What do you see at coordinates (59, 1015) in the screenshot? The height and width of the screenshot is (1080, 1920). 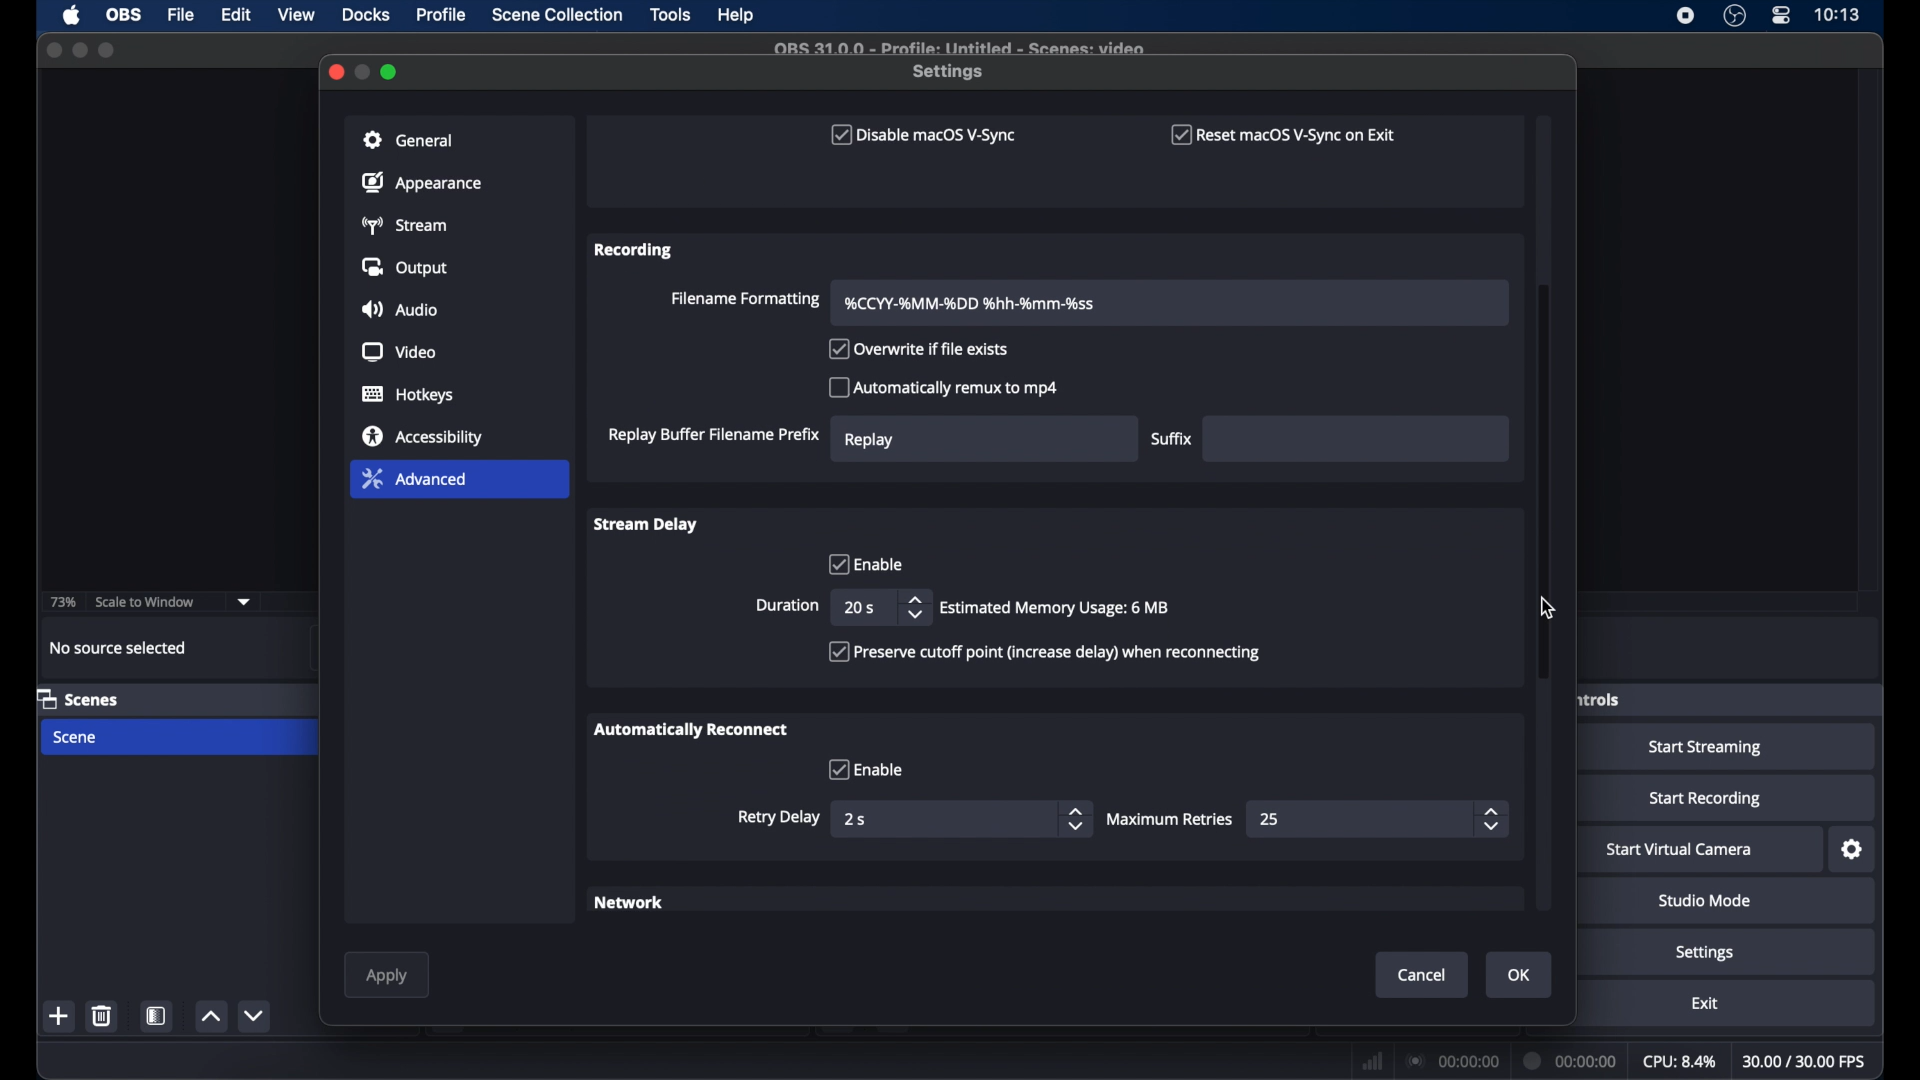 I see `add` at bounding box center [59, 1015].